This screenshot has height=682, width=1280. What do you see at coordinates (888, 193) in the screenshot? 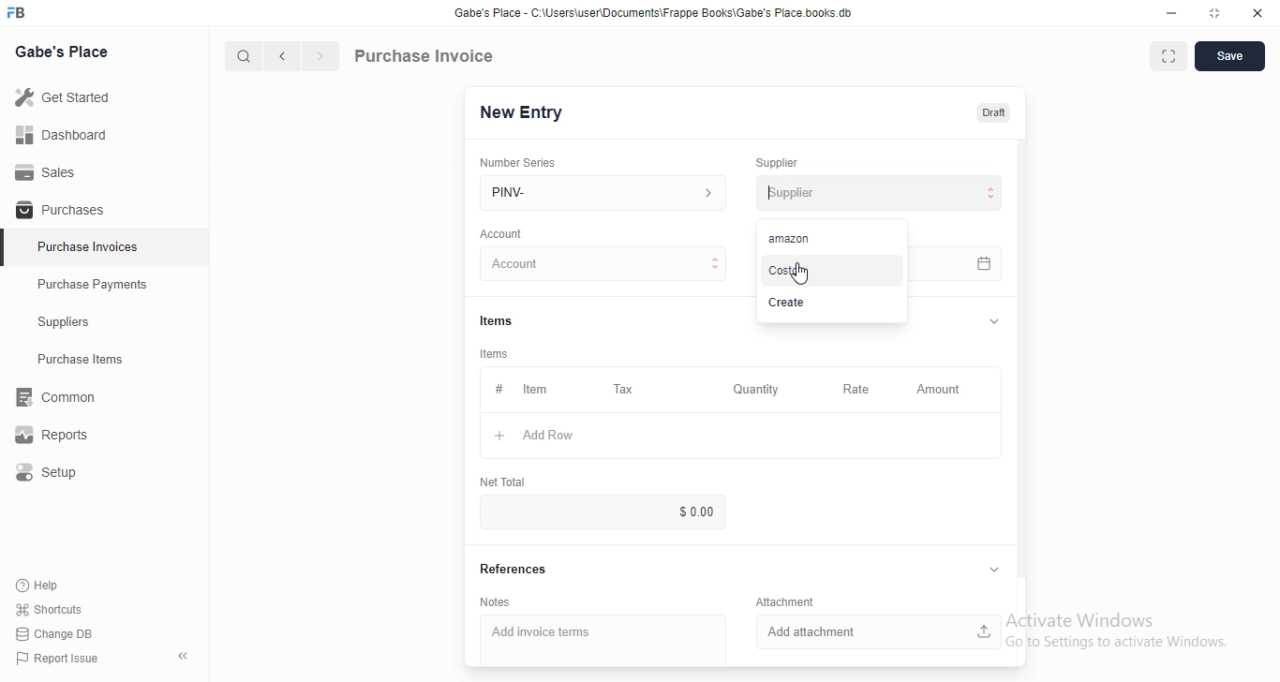
I see `Supplier` at bounding box center [888, 193].